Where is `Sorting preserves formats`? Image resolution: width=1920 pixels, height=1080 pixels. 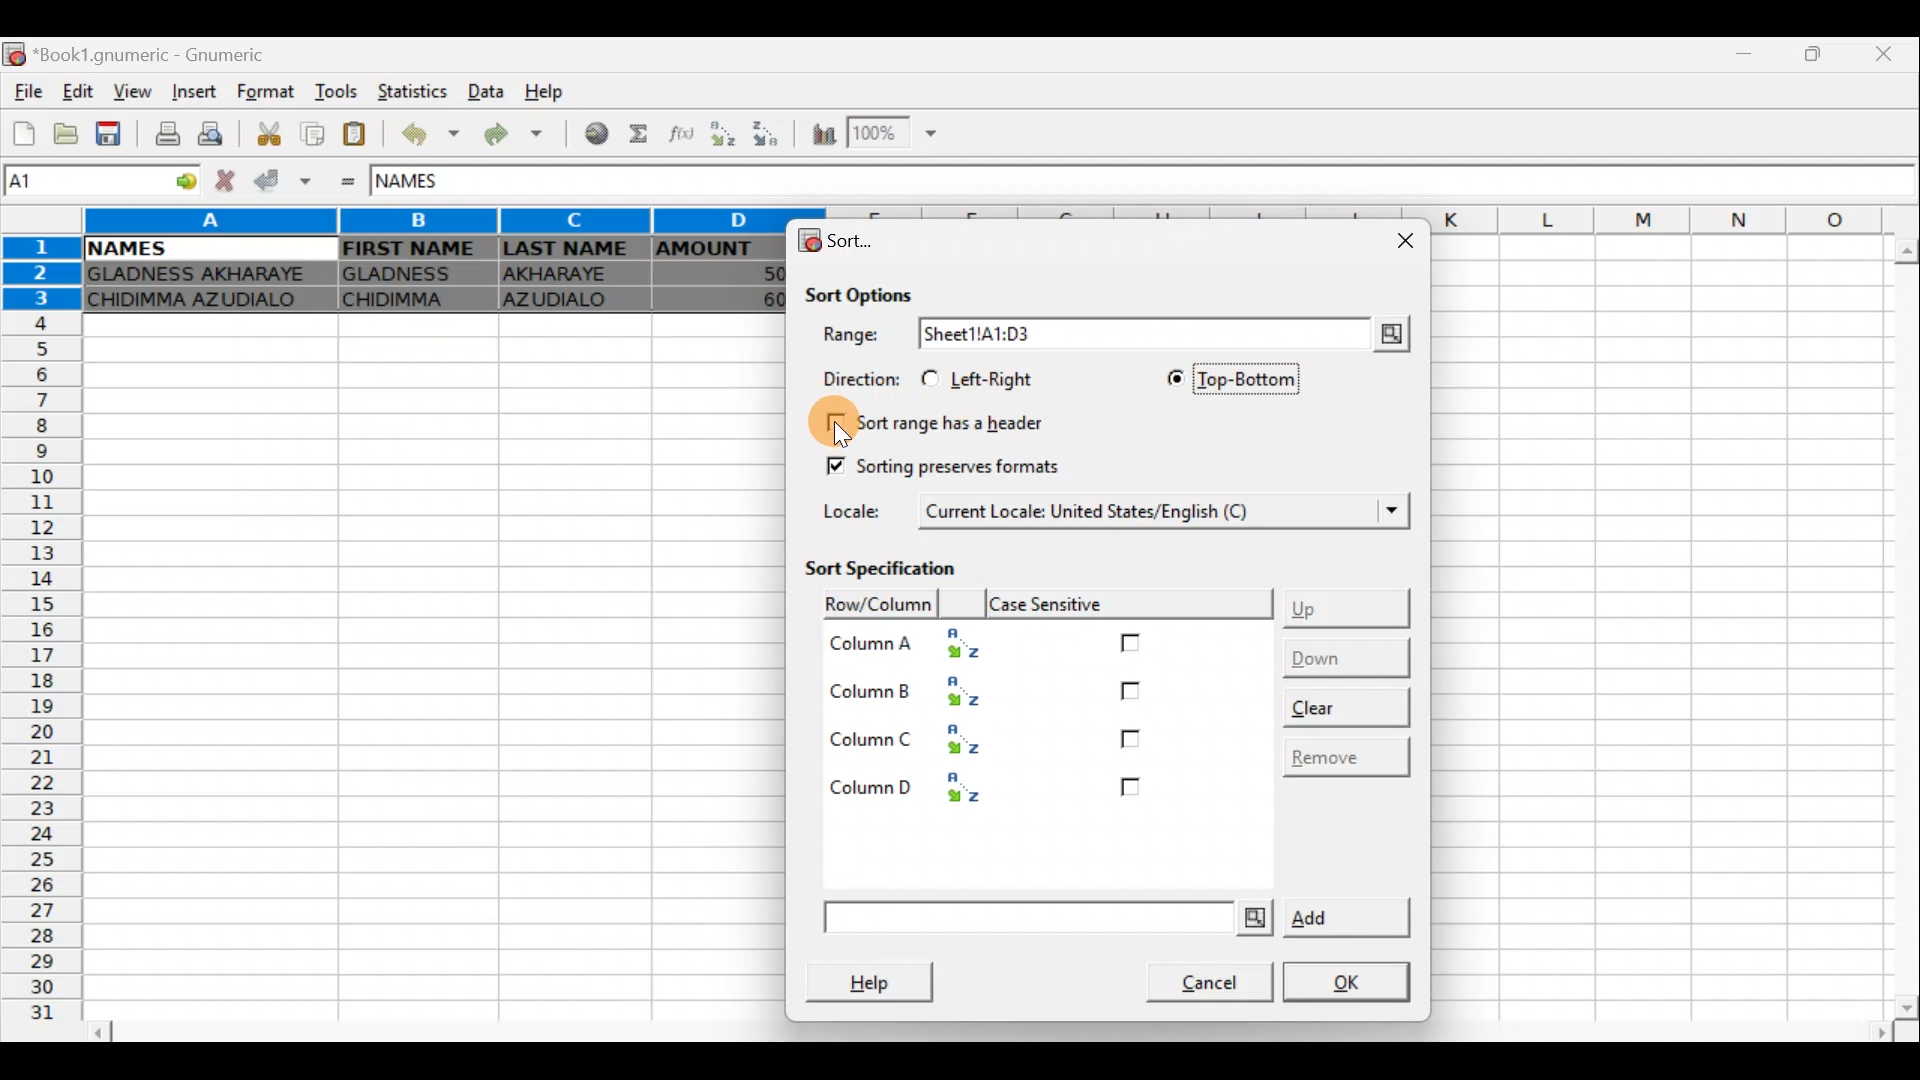 Sorting preserves formats is located at coordinates (941, 462).